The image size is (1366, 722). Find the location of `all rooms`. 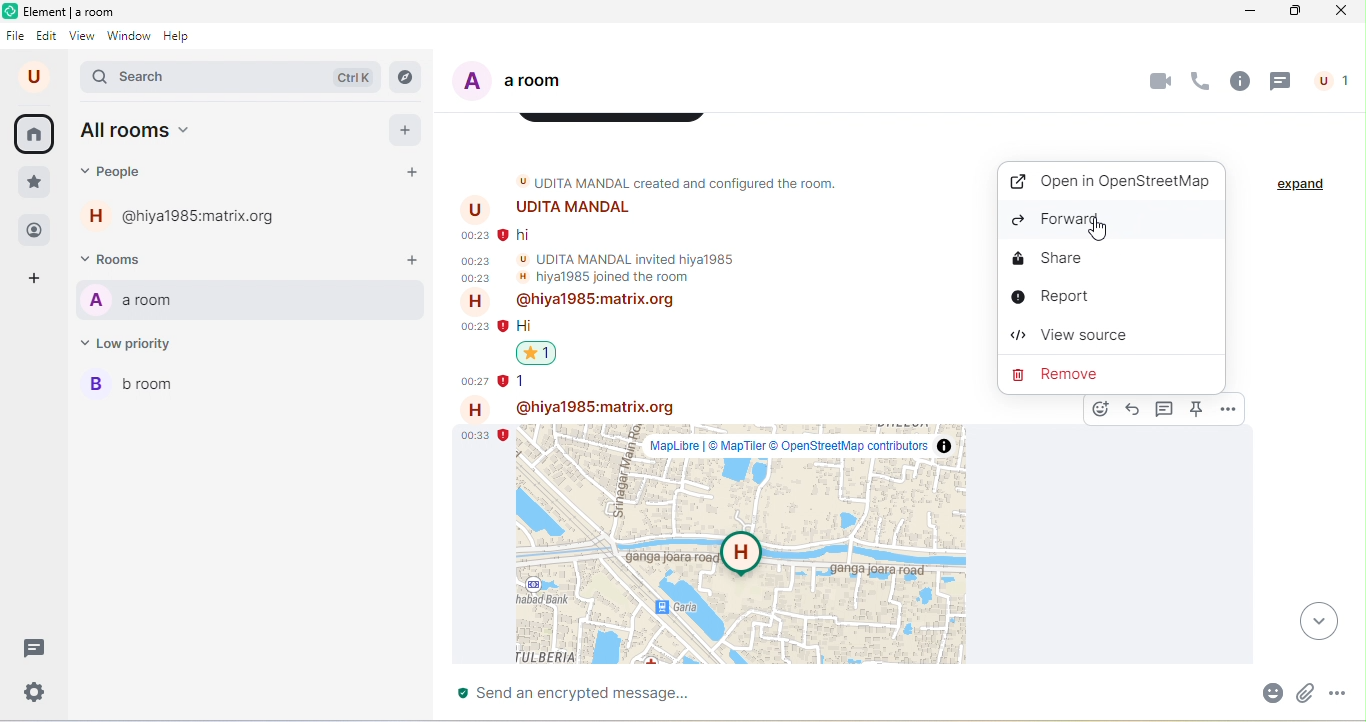

all rooms is located at coordinates (141, 130).